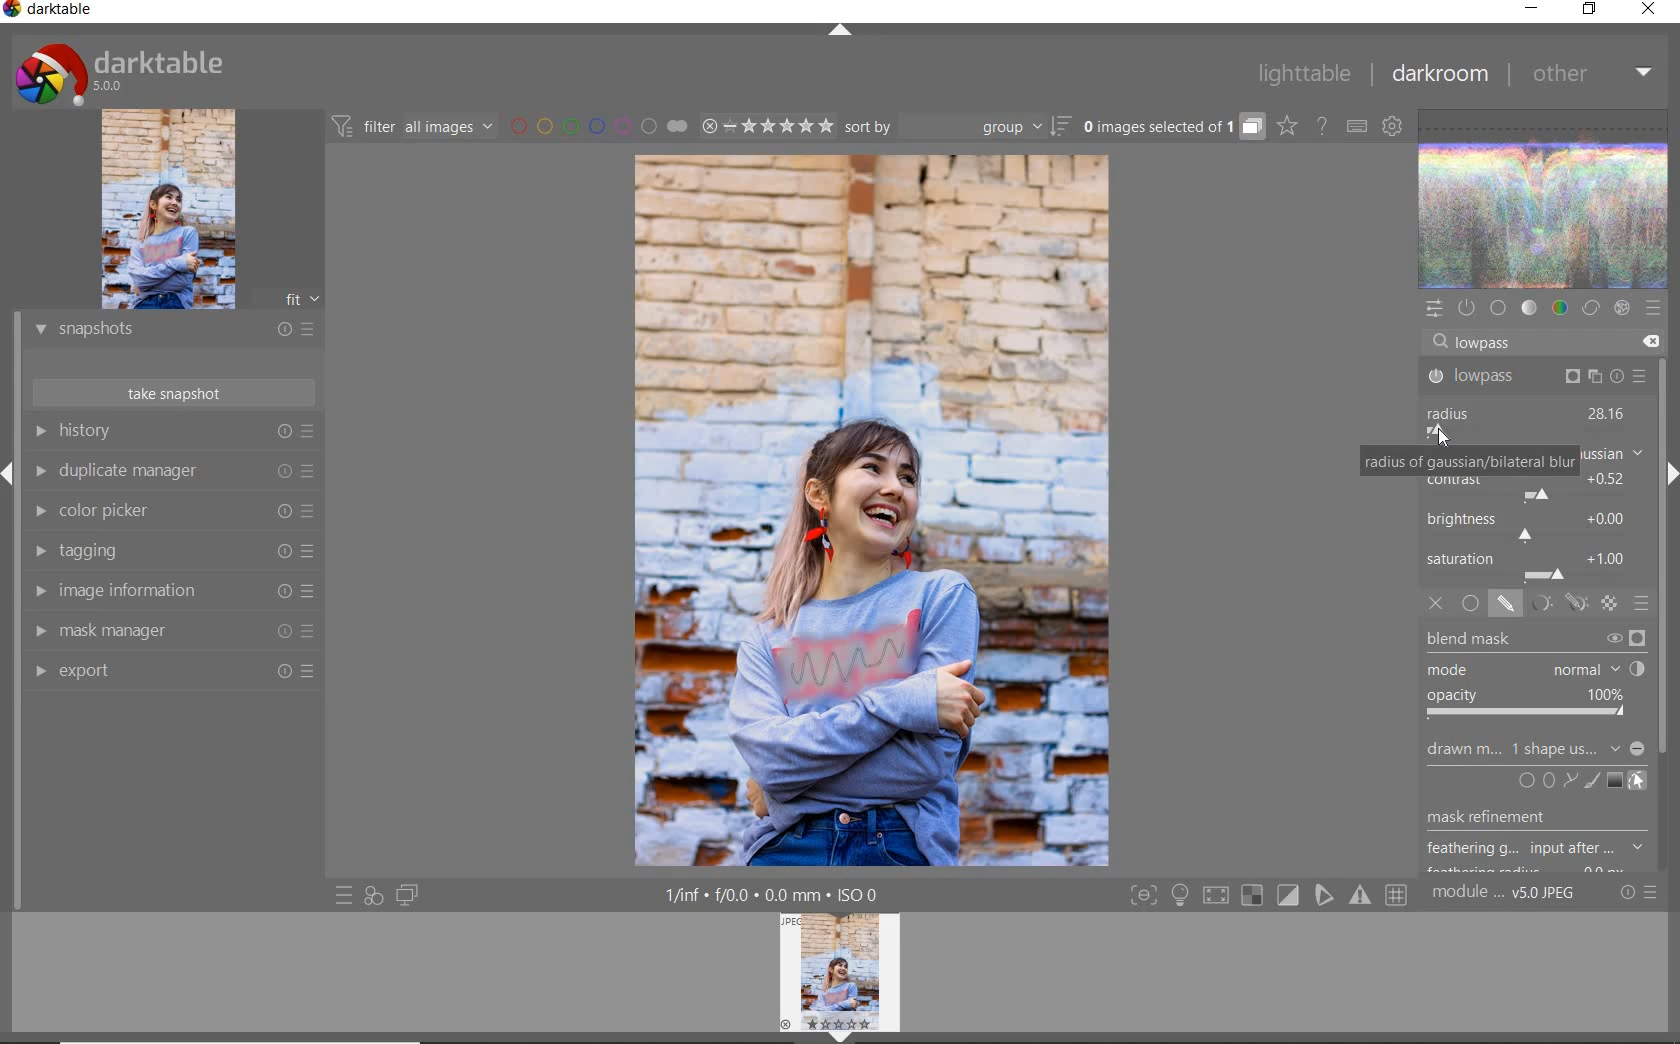 The height and width of the screenshot is (1044, 1680). What do you see at coordinates (173, 553) in the screenshot?
I see `tagging` at bounding box center [173, 553].